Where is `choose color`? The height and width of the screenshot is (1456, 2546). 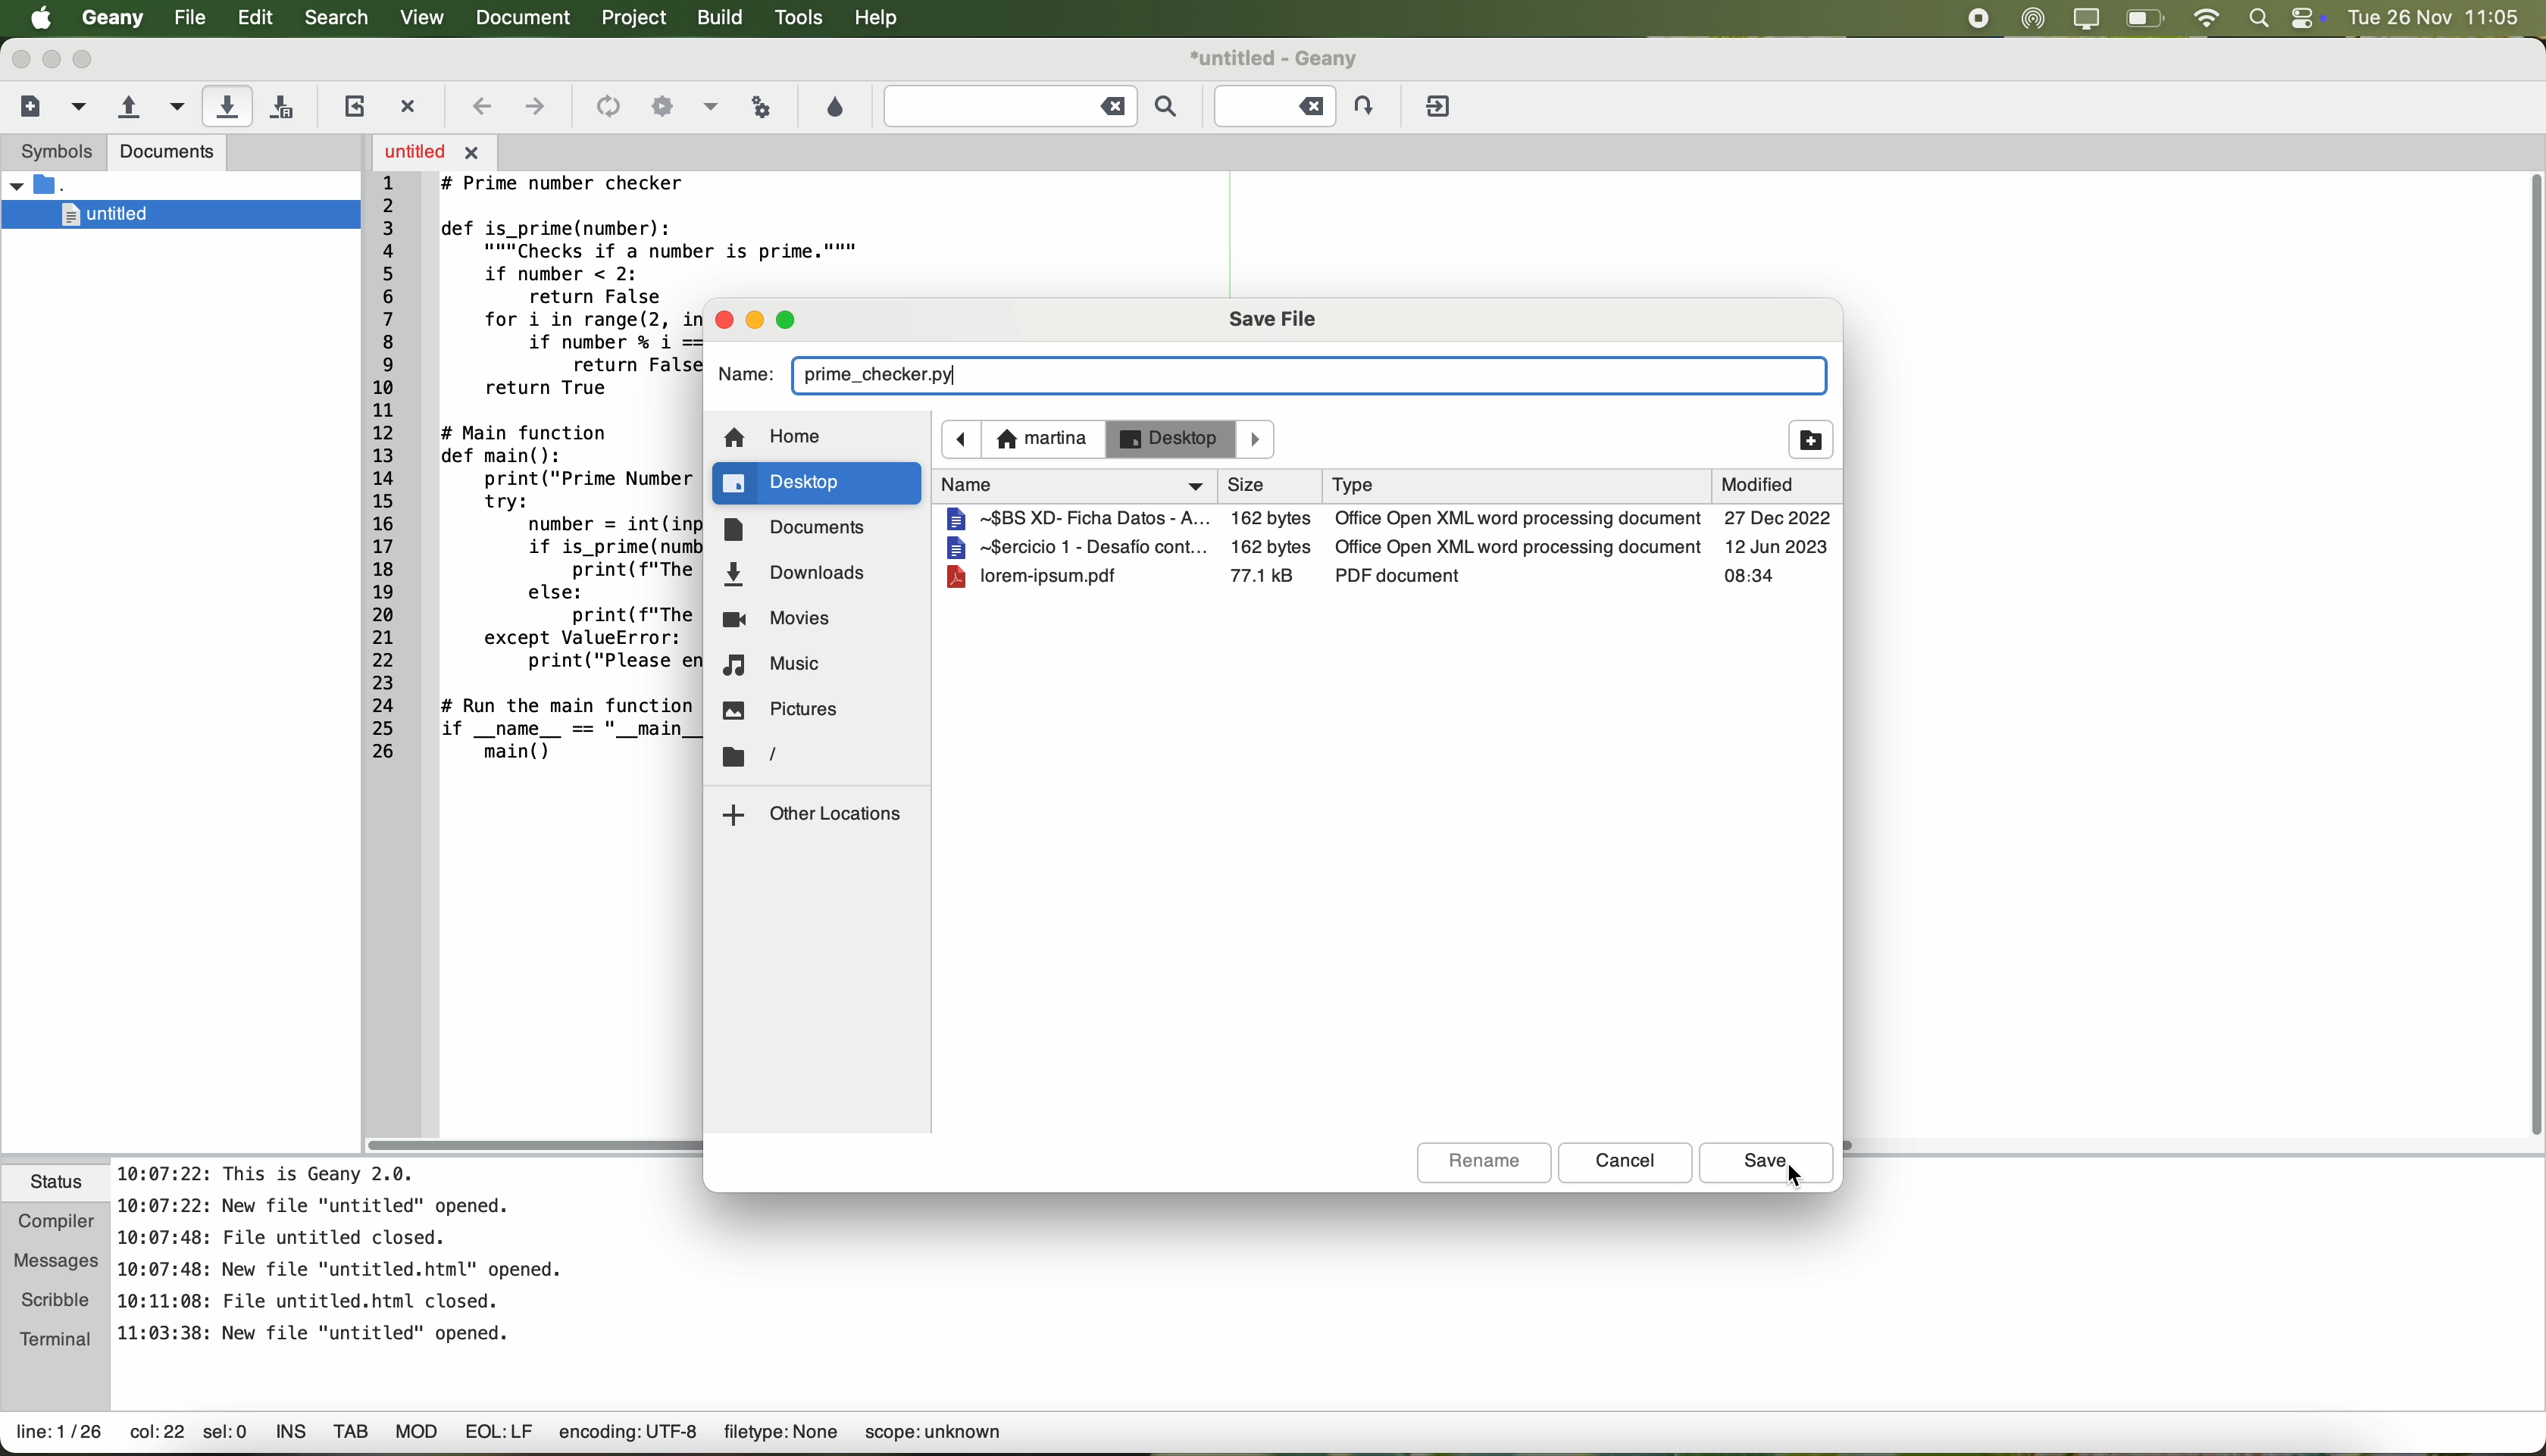
choose color is located at coordinates (834, 107).